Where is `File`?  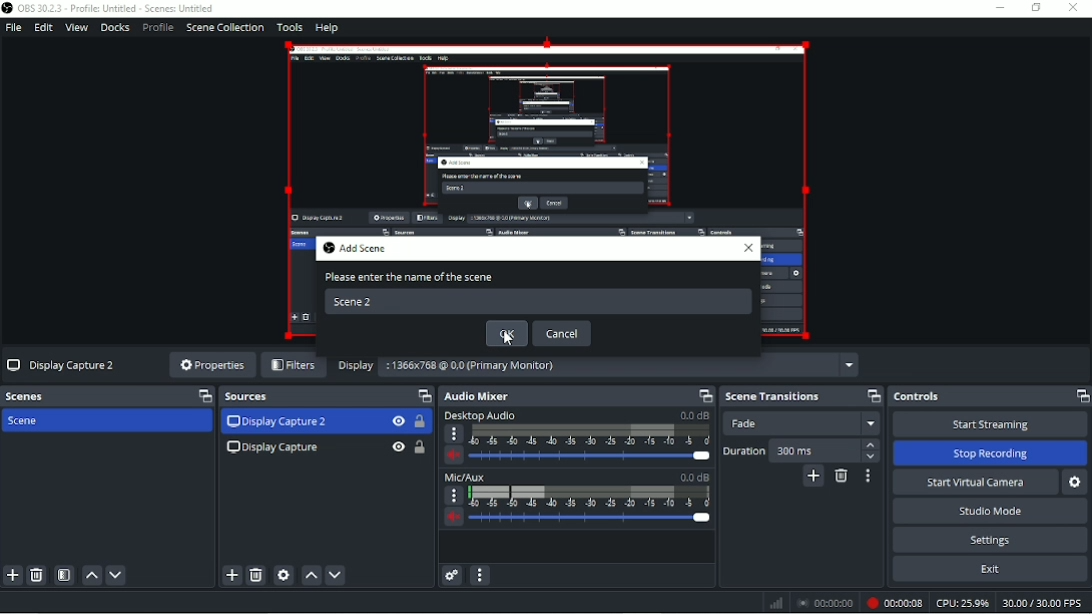
File is located at coordinates (13, 27).